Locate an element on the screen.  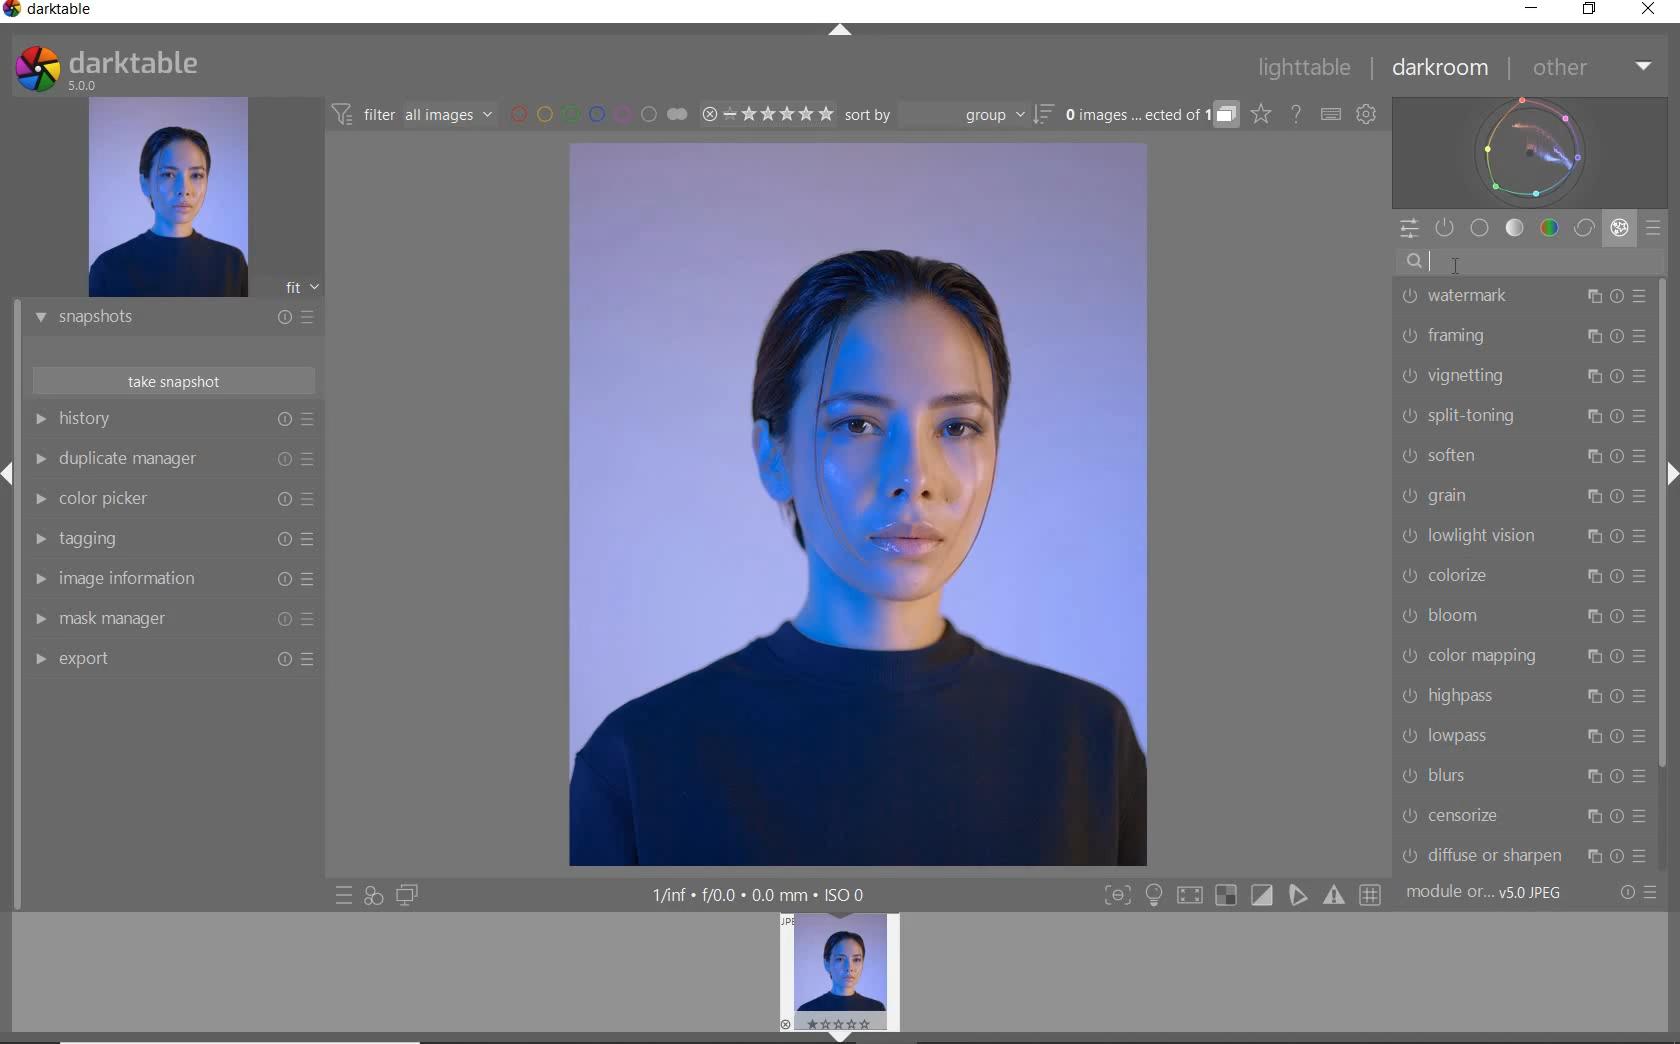
COLOR is located at coordinates (1550, 227).